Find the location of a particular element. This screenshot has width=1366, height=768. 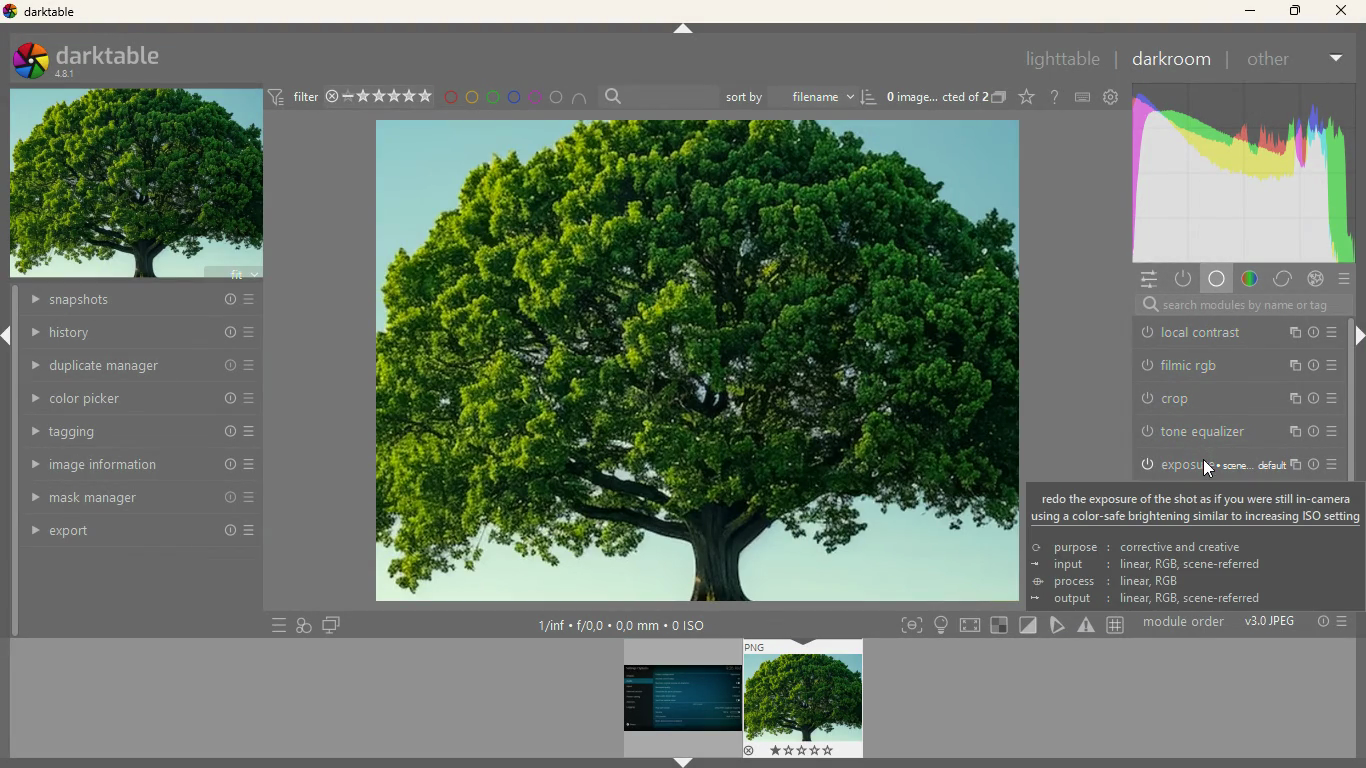

arrow is located at coordinates (684, 760).